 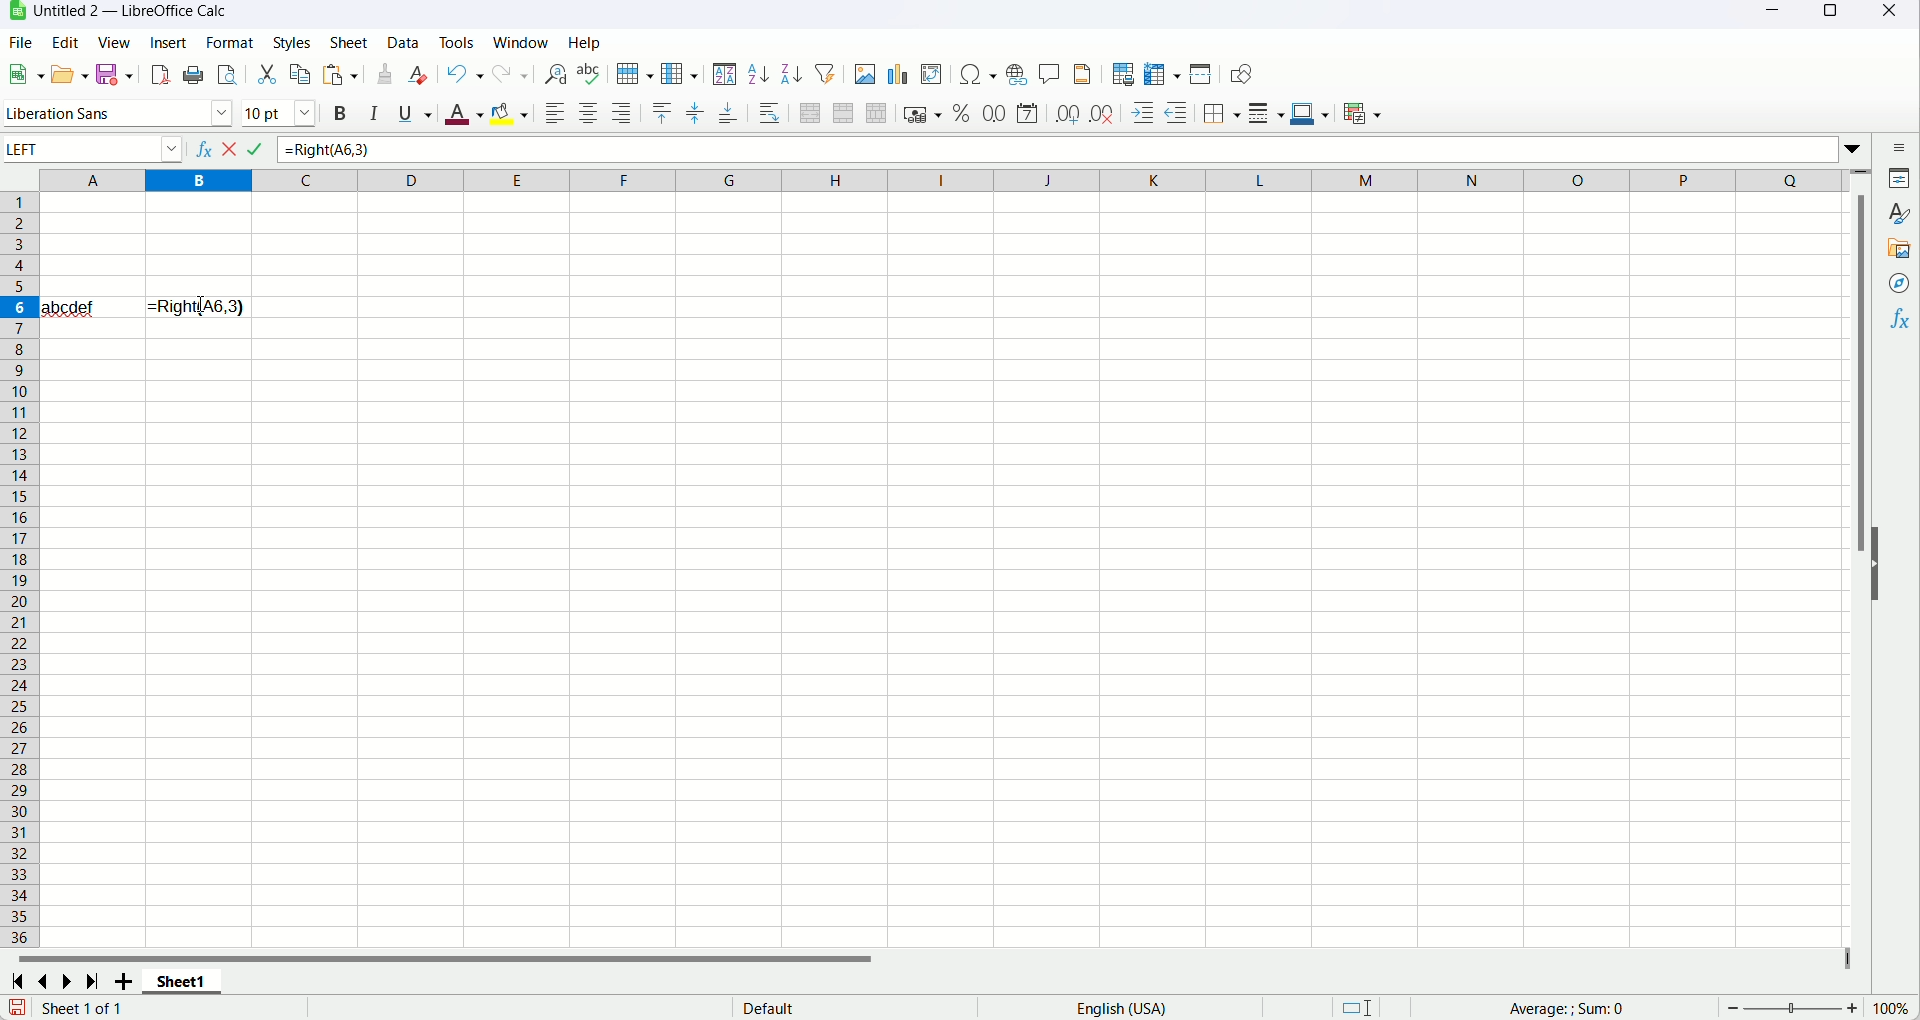 I want to click on format, so click(x=229, y=43).